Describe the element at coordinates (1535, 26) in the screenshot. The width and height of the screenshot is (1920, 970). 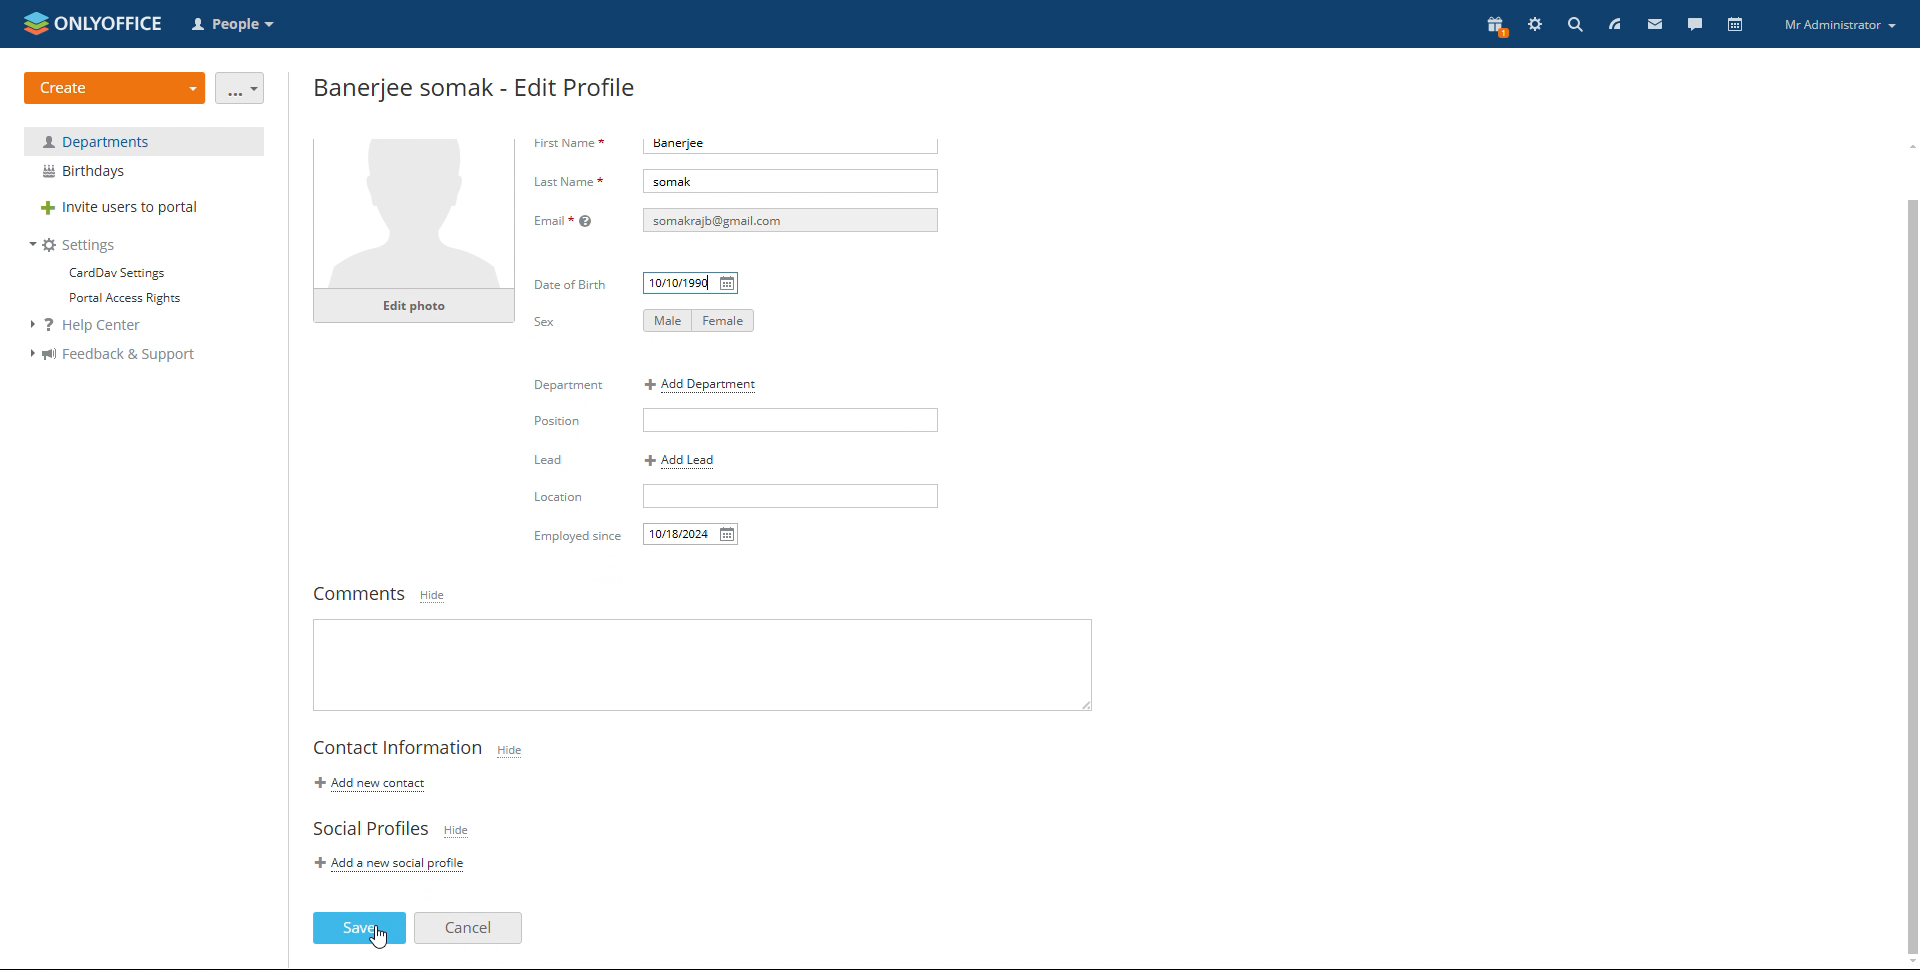
I see `settings` at that location.